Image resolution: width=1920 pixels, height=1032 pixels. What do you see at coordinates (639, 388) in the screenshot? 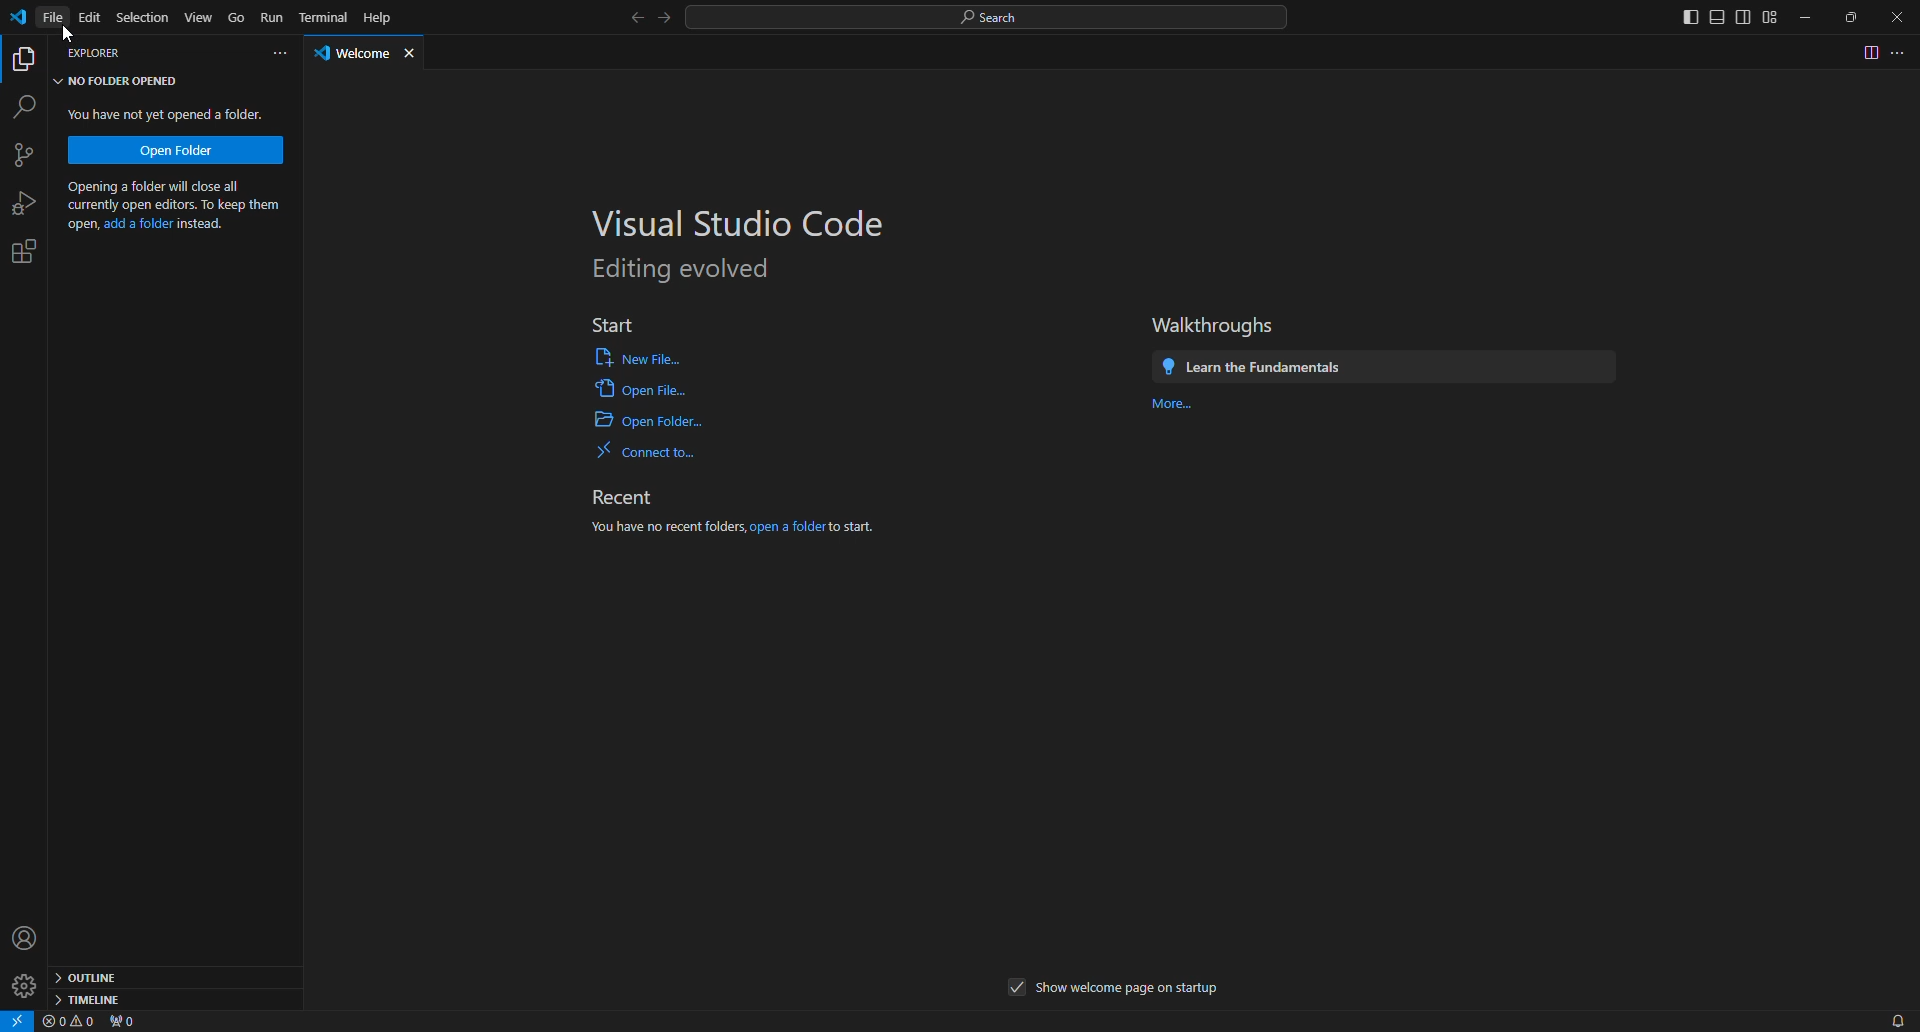
I see `open file` at bounding box center [639, 388].